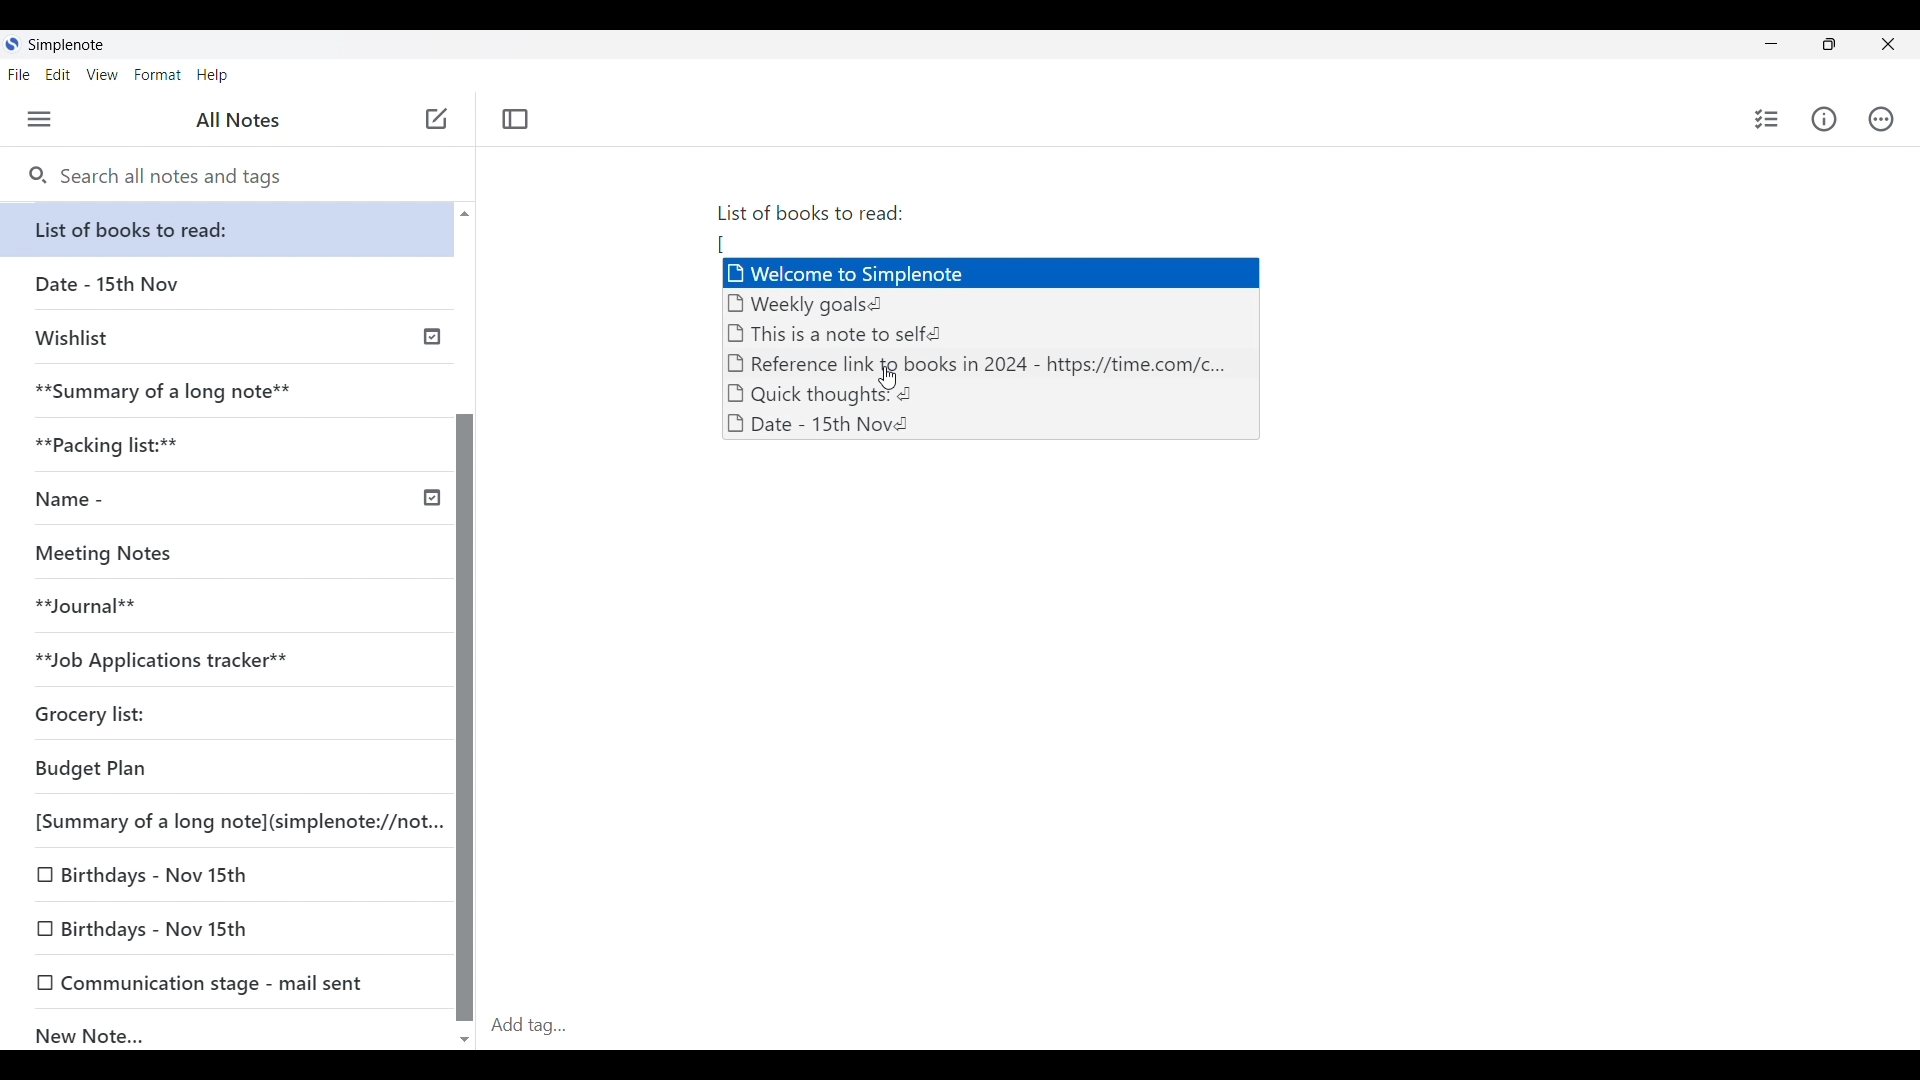 The width and height of the screenshot is (1920, 1080). Describe the element at coordinates (826, 426) in the screenshot. I see `Date - 15th Nov` at that location.